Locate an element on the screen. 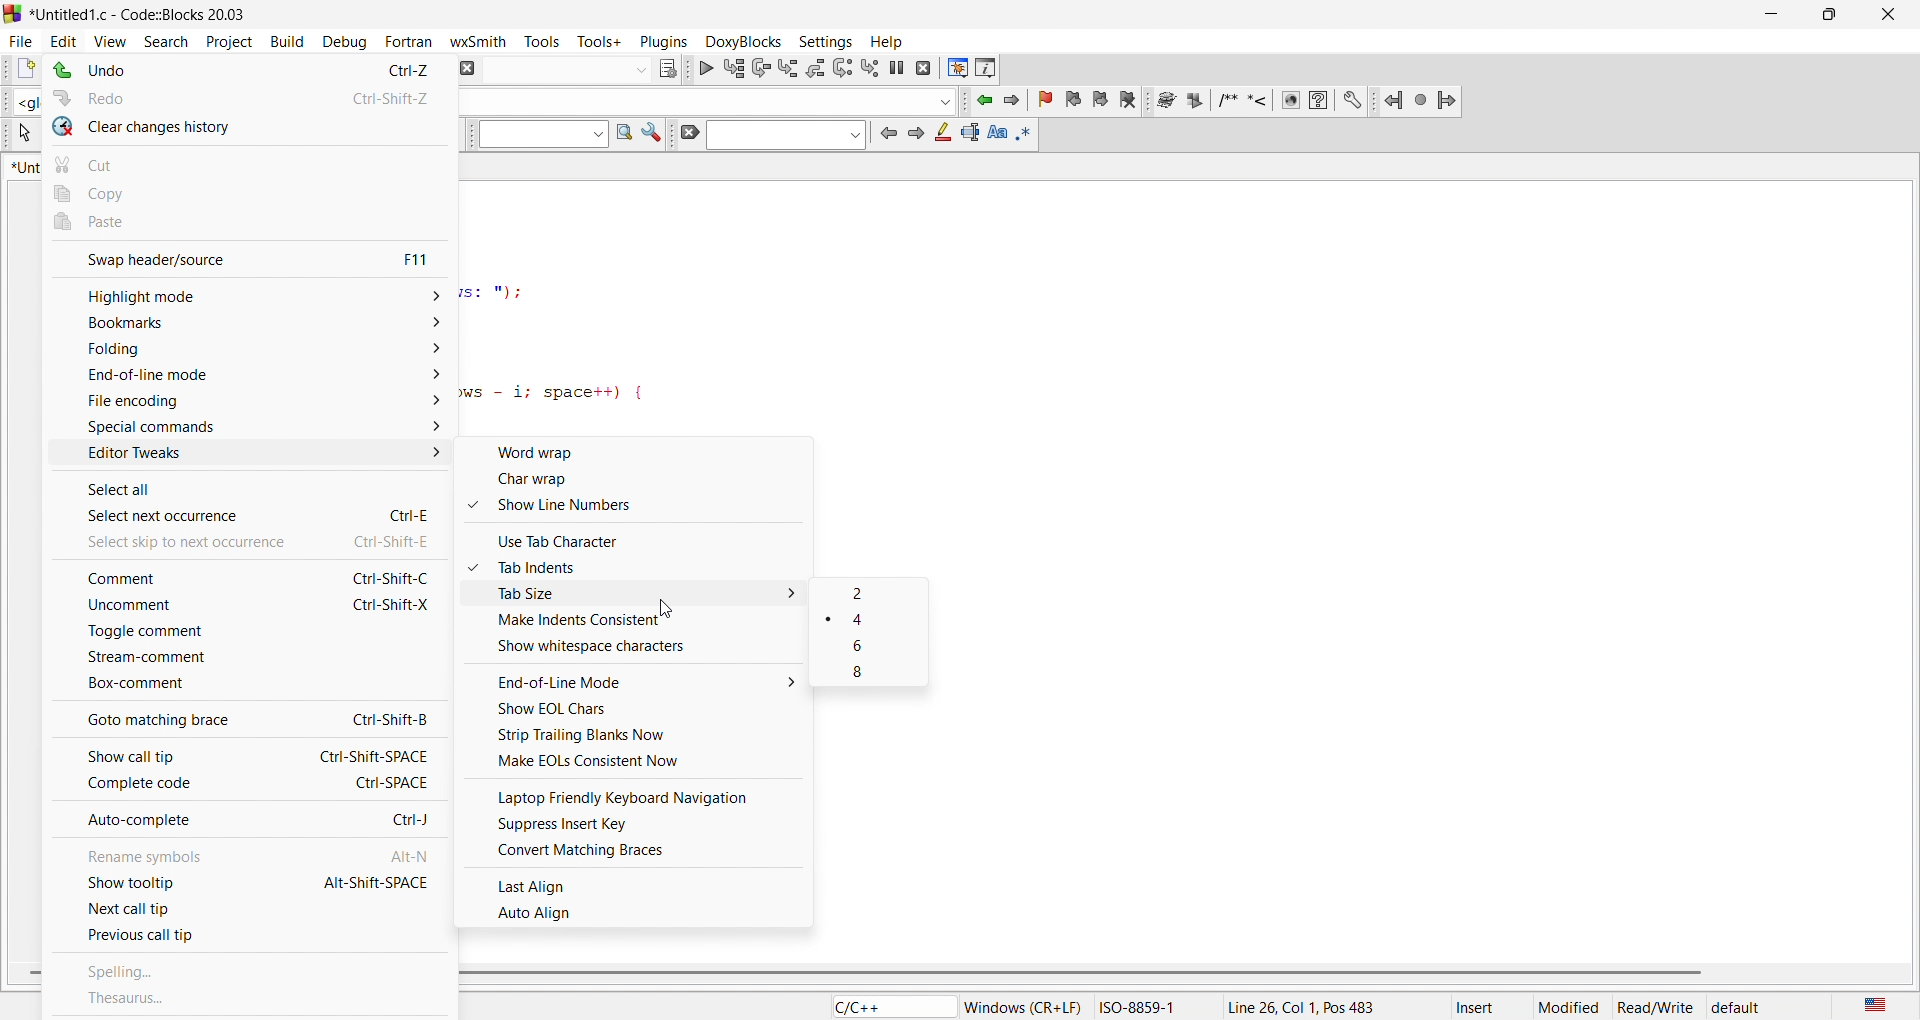 The image size is (1920, 1020). Ctrl-j is located at coordinates (411, 817).